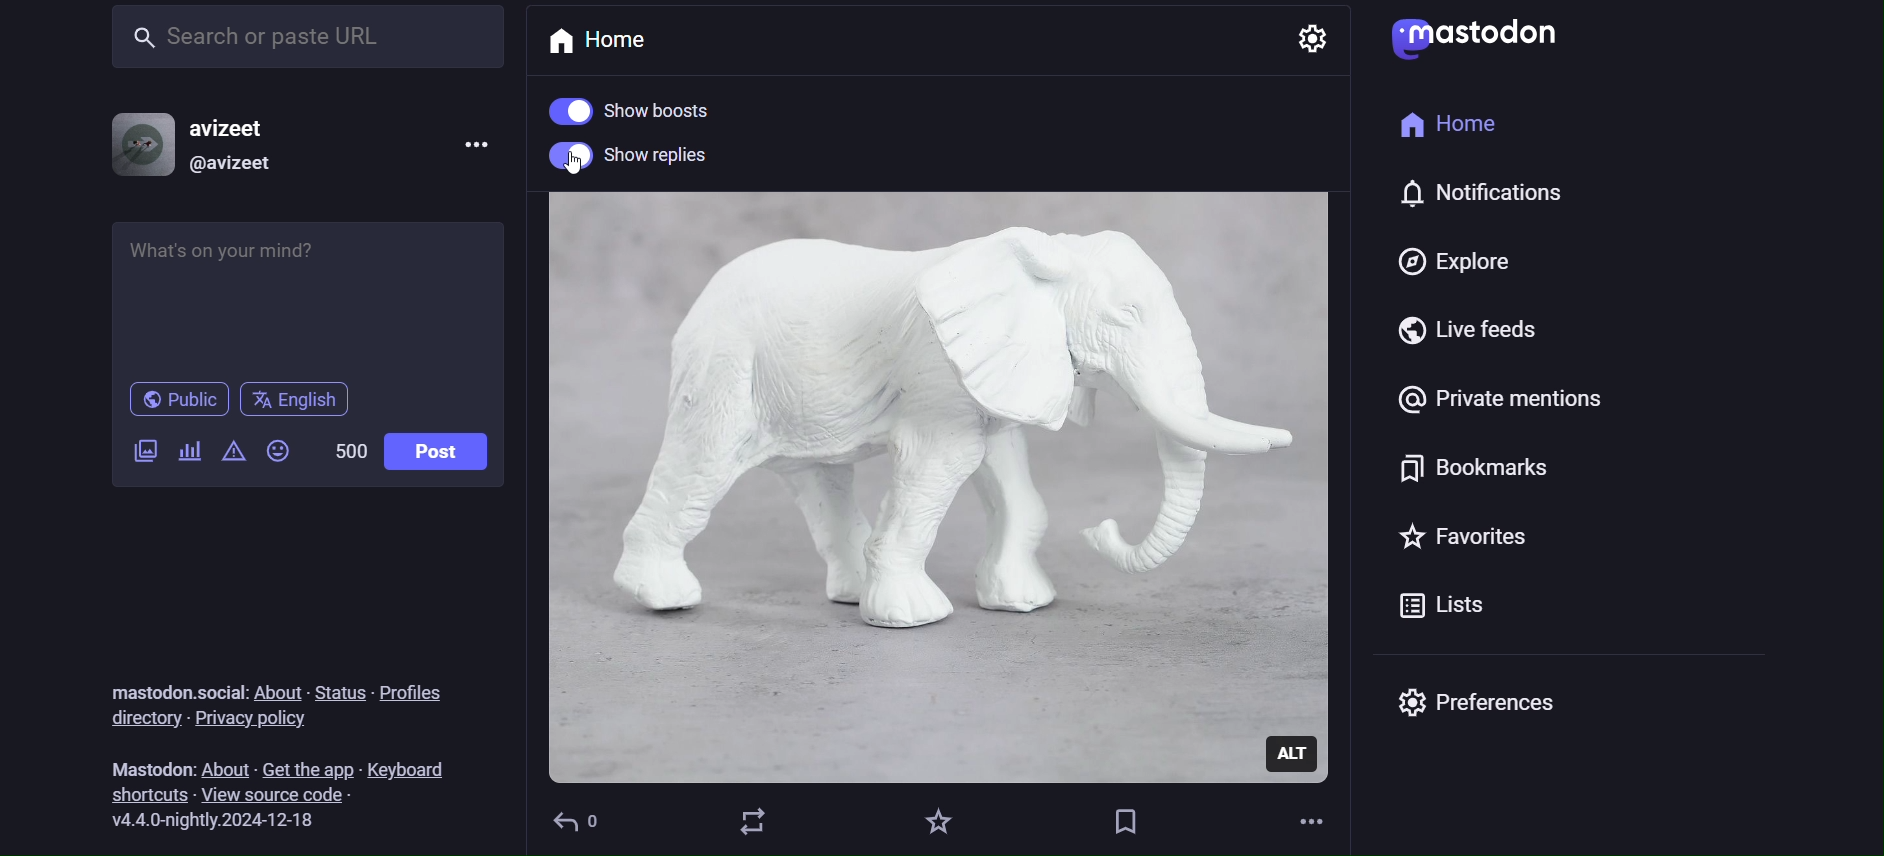  I want to click on show replies enabled, so click(628, 160).